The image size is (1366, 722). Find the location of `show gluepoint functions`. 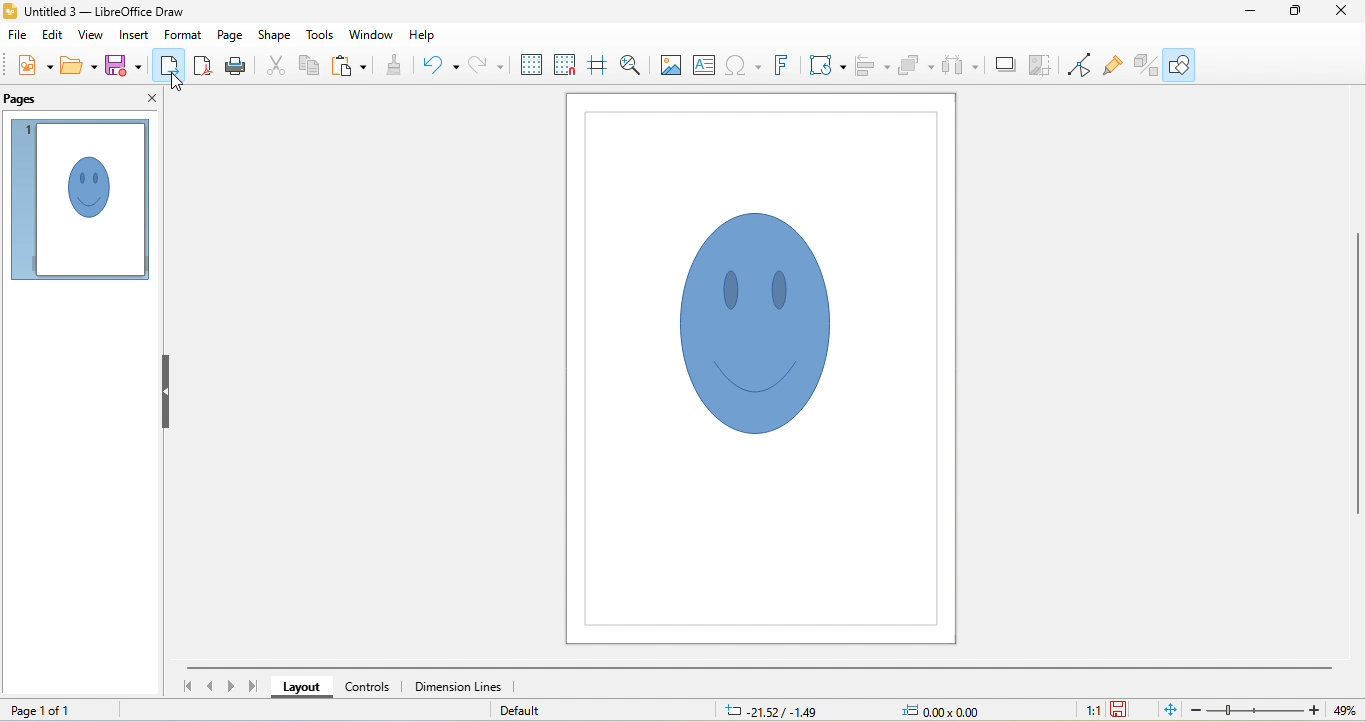

show gluepoint functions is located at coordinates (1112, 69).